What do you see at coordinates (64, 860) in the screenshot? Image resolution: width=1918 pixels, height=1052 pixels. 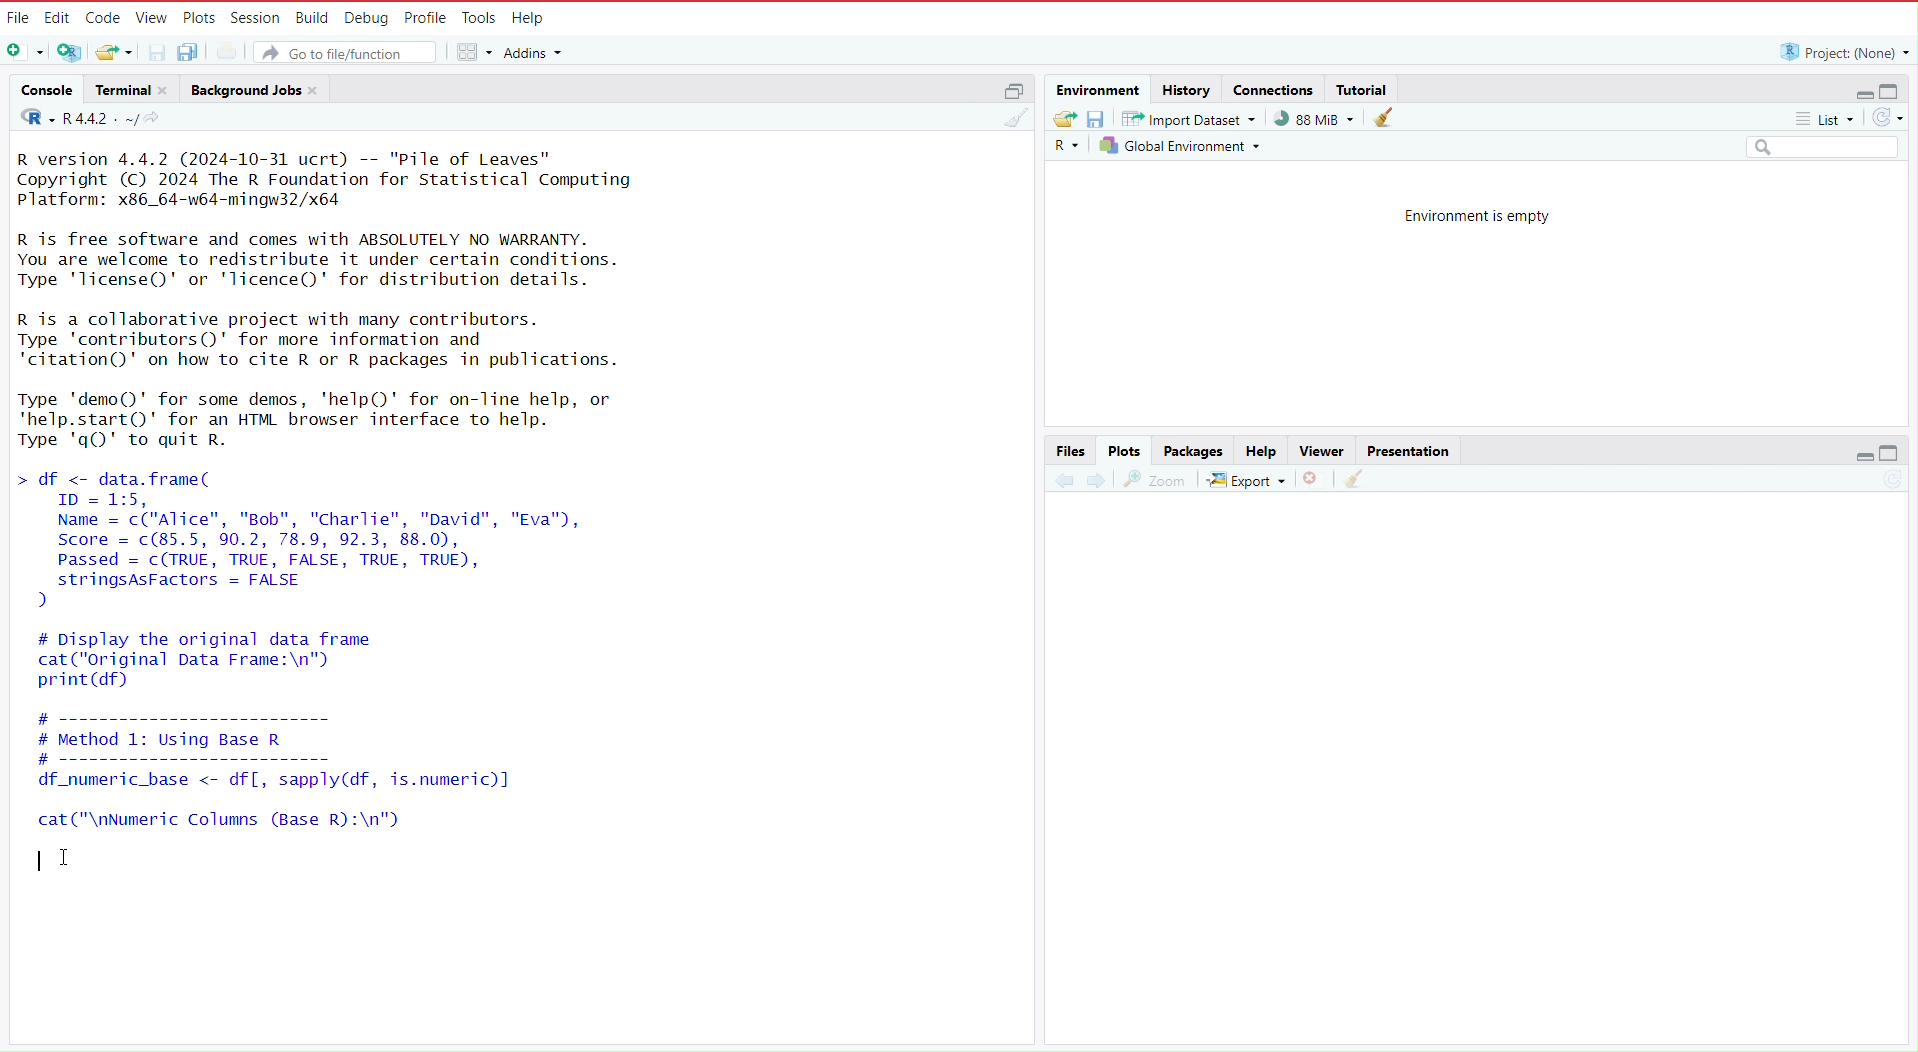 I see `cursor` at bounding box center [64, 860].